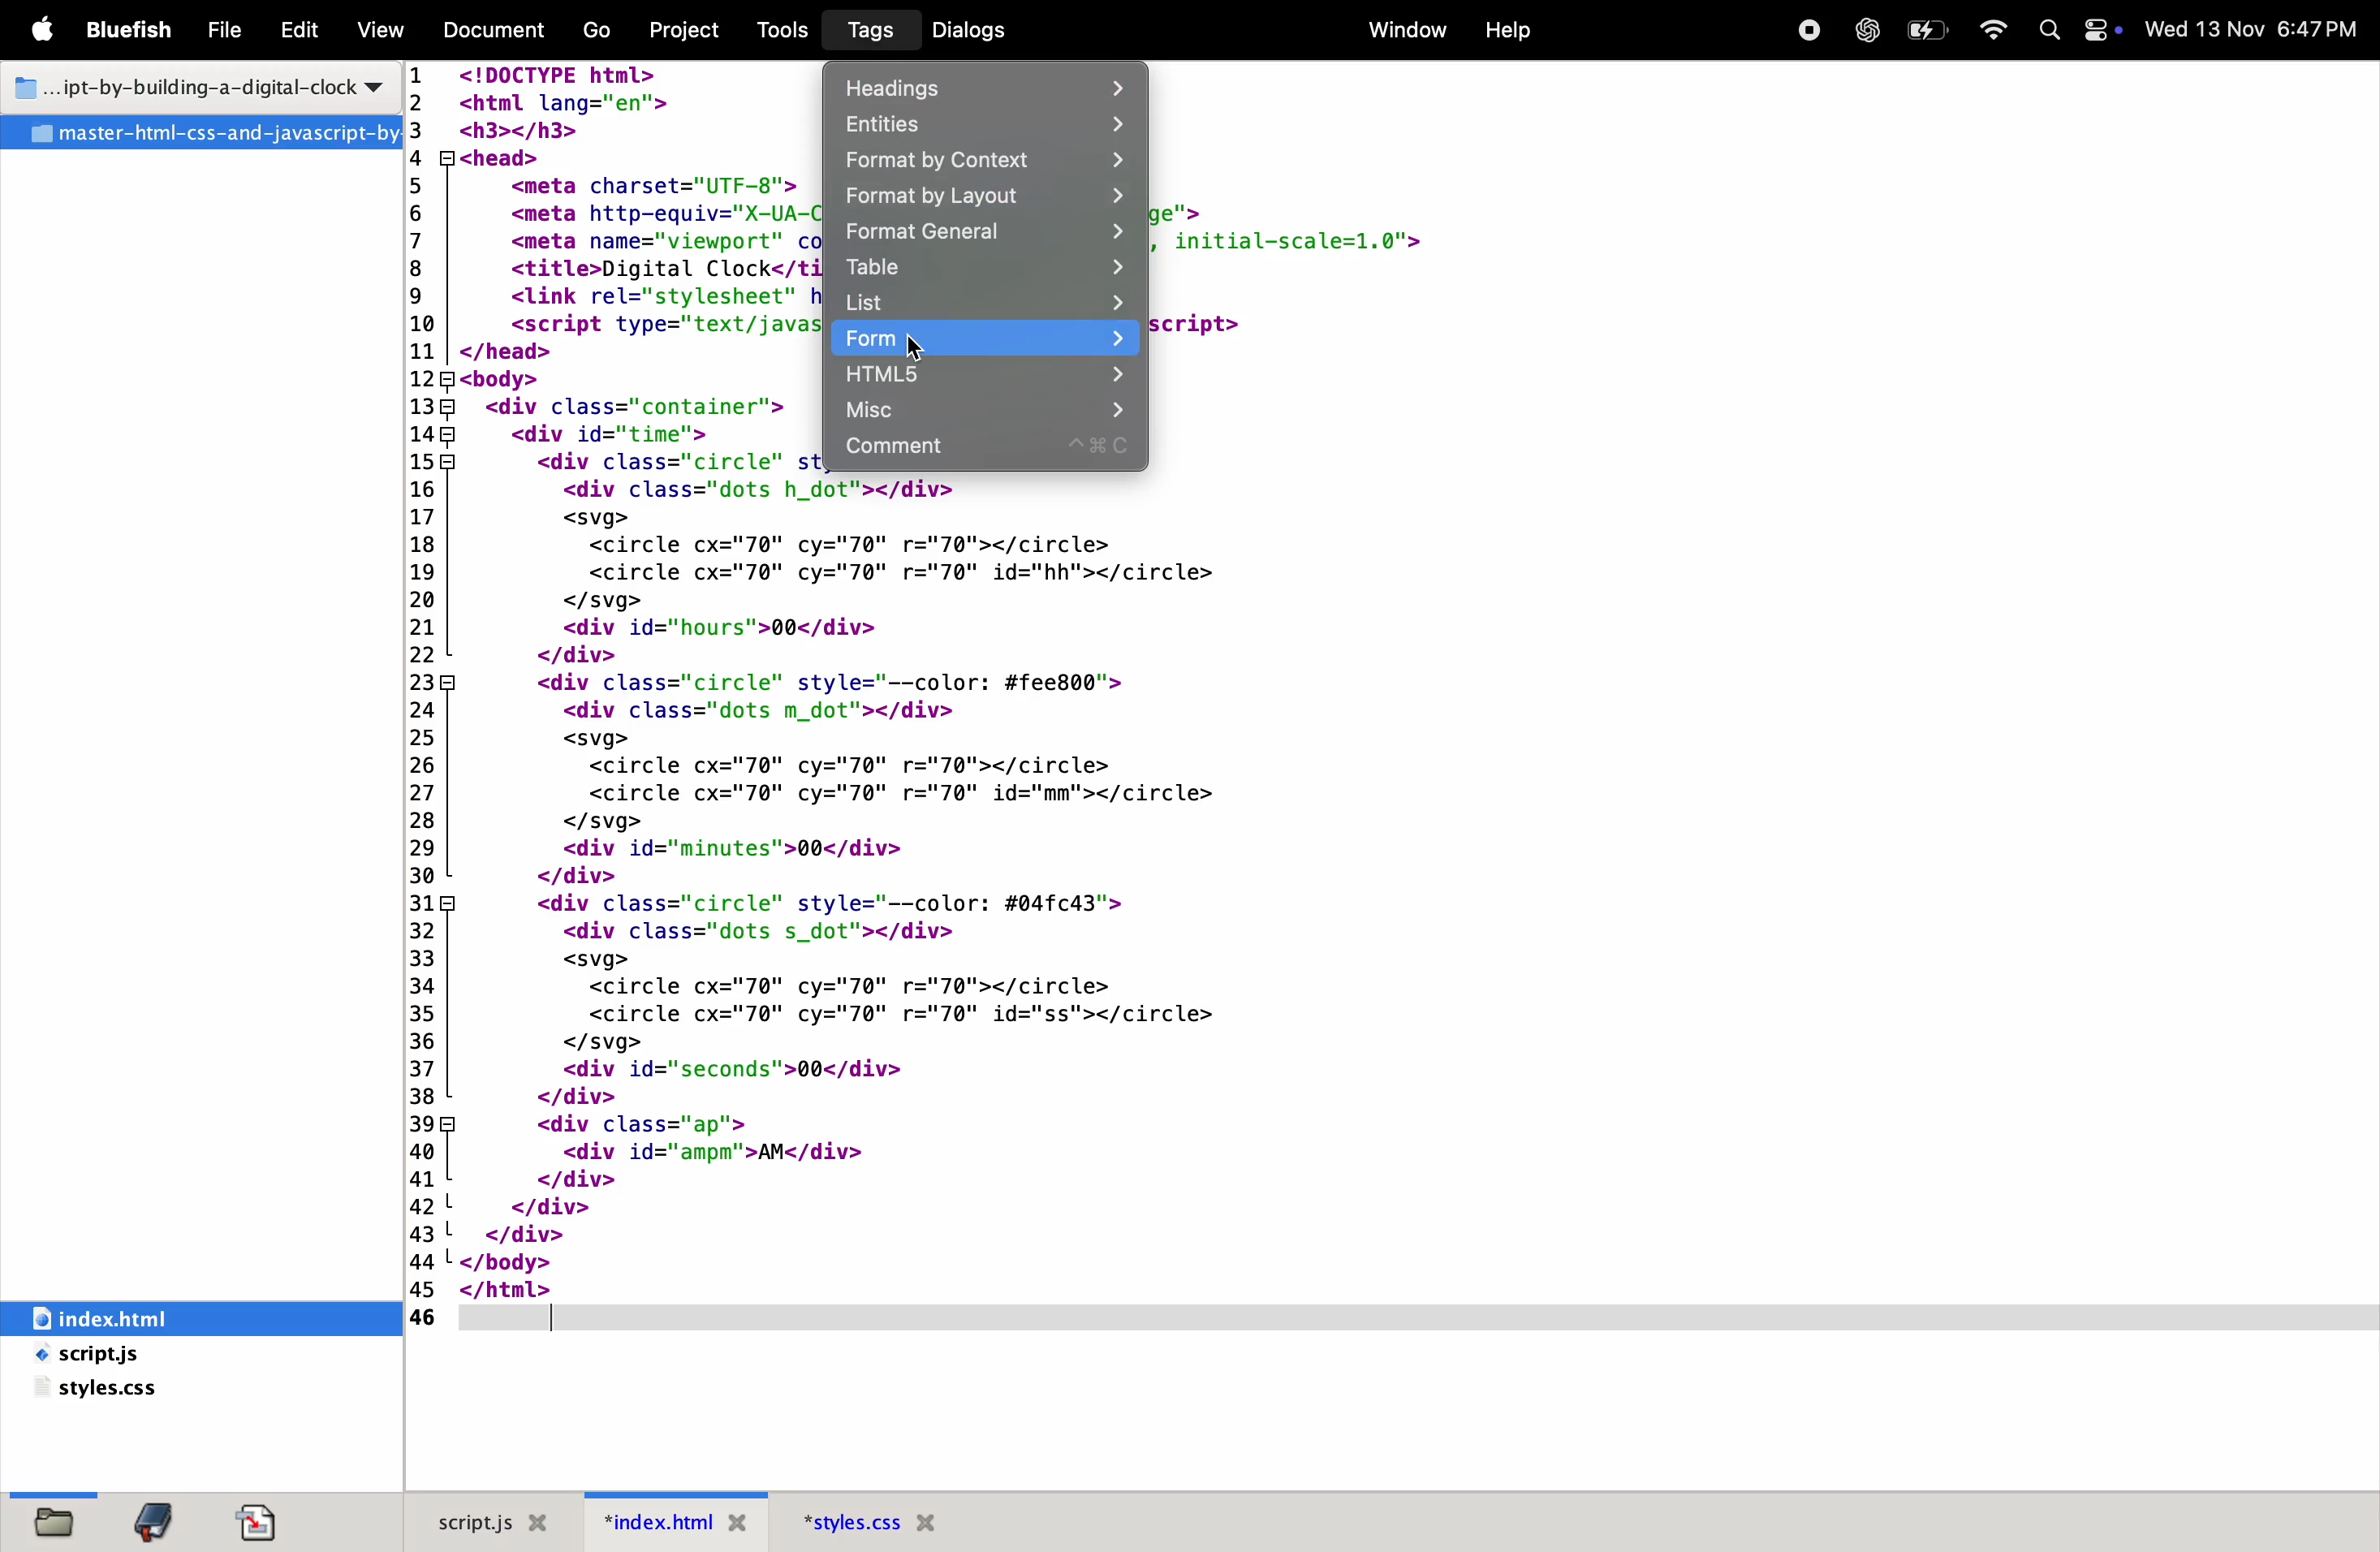  I want to click on help, so click(1510, 34).